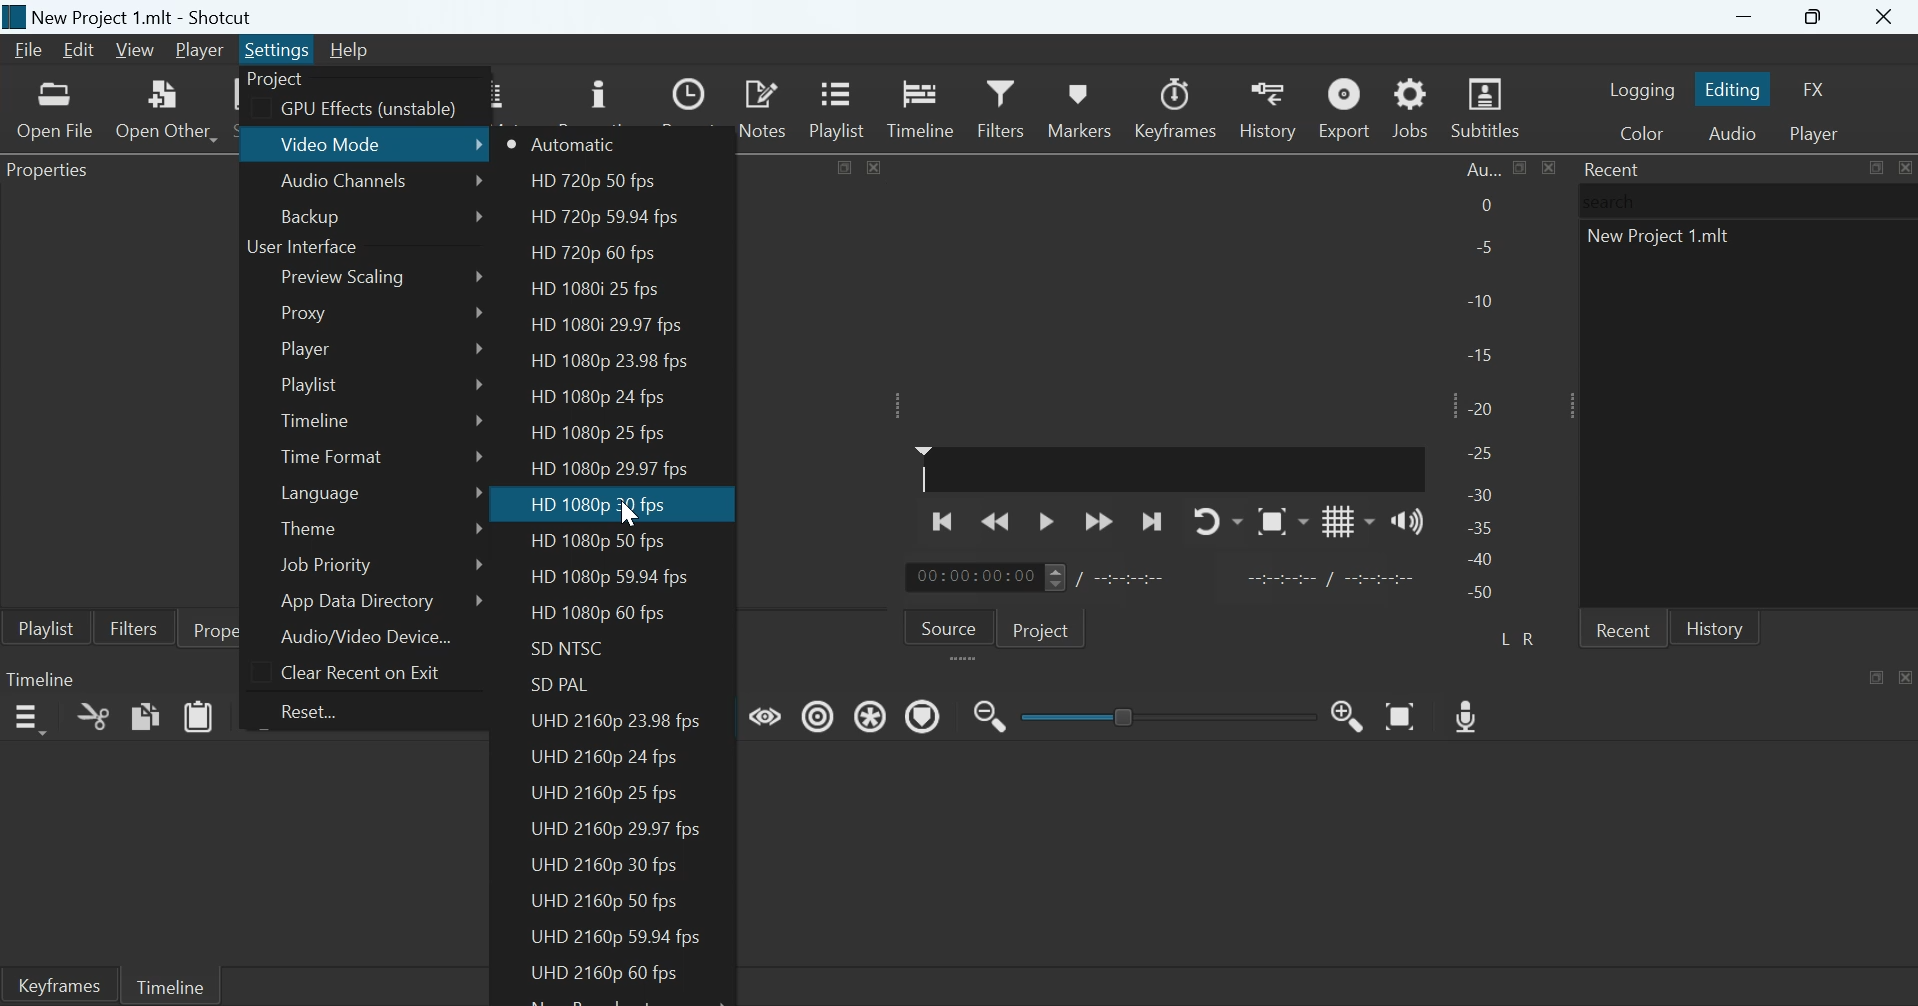 This screenshot has width=1918, height=1006. What do you see at coordinates (133, 627) in the screenshot?
I see `Filters` at bounding box center [133, 627].